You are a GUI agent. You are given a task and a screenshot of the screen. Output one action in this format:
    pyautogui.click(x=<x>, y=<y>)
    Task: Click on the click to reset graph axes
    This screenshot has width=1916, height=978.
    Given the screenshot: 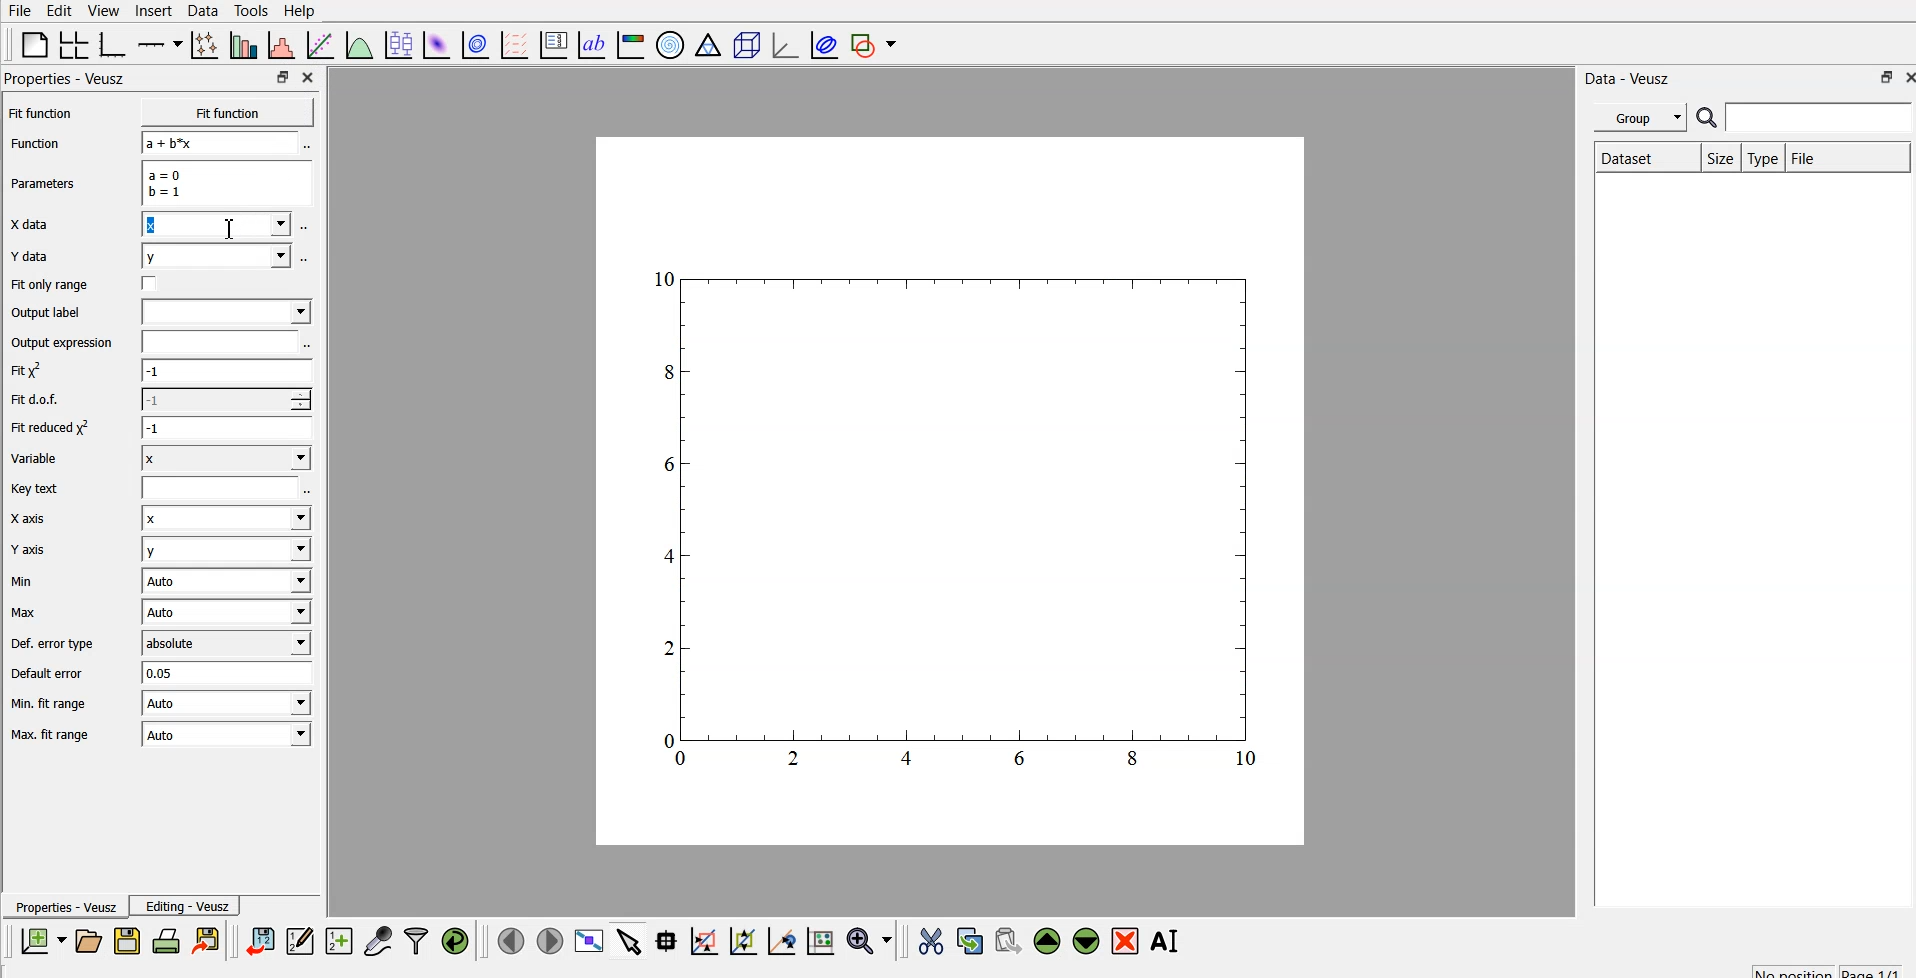 What is the action you would take?
    pyautogui.click(x=822, y=941)
    